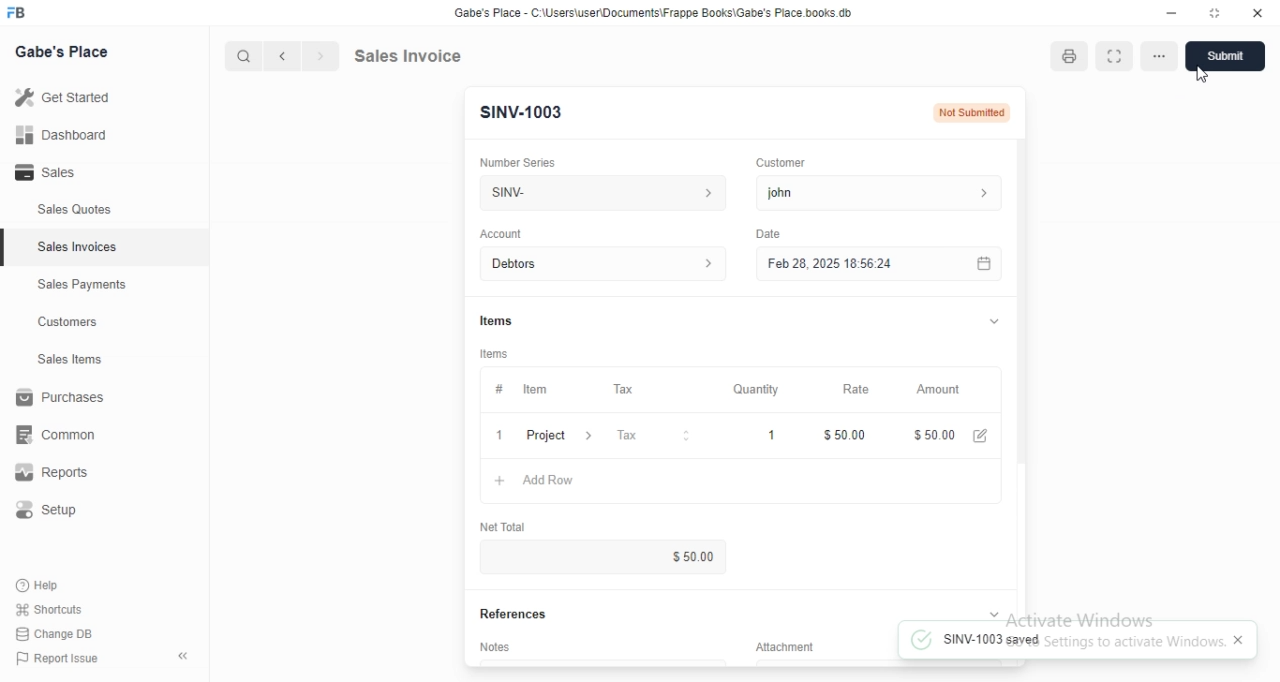 This screenshot has width=1280, height=682. Describe the element at coordinates (79, 247) in the screenshot. I see `Sales Invoices` at that location.